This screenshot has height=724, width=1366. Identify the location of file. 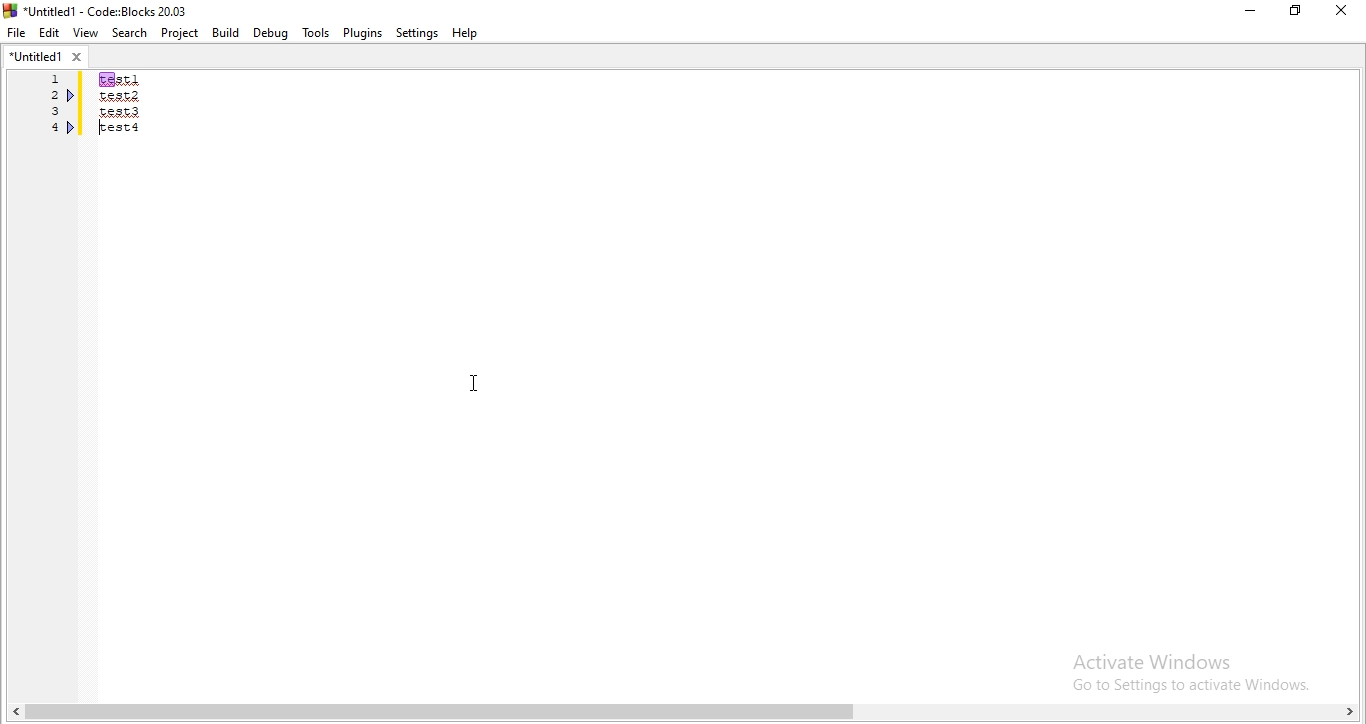
(16, 31).